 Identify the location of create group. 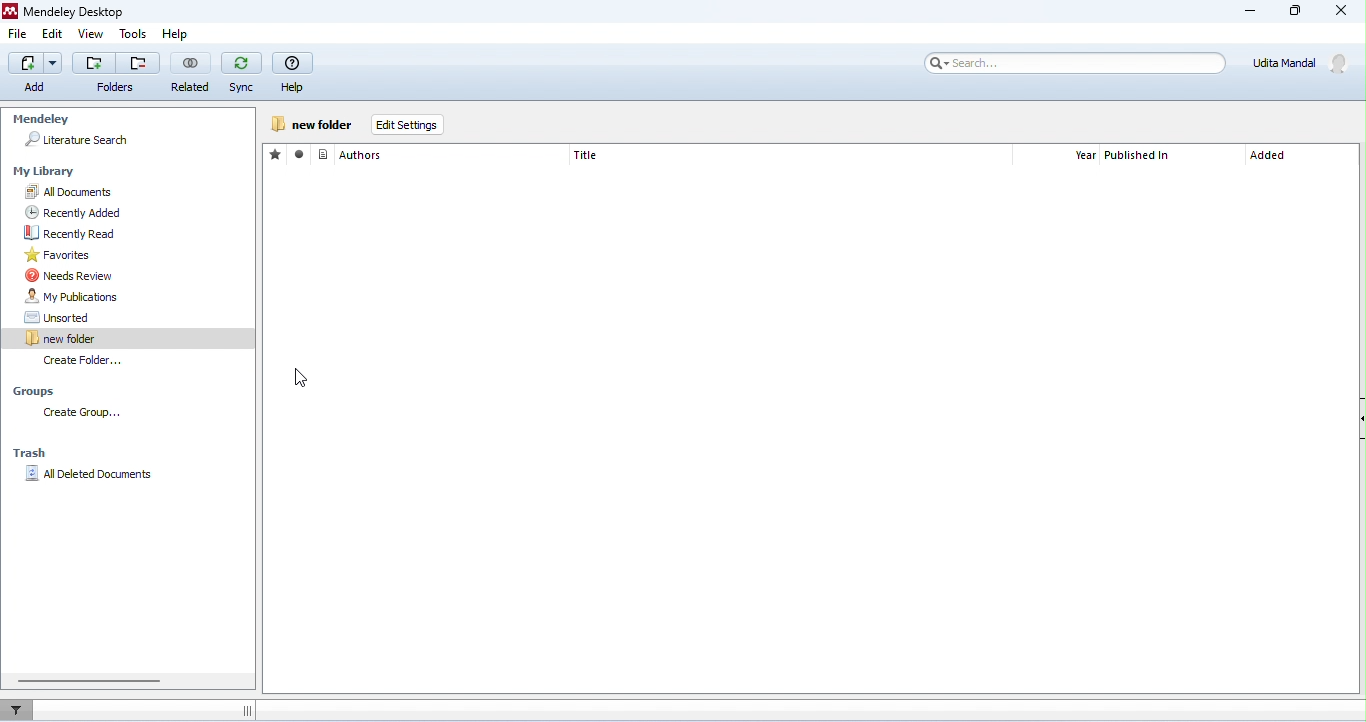
(114, 414).